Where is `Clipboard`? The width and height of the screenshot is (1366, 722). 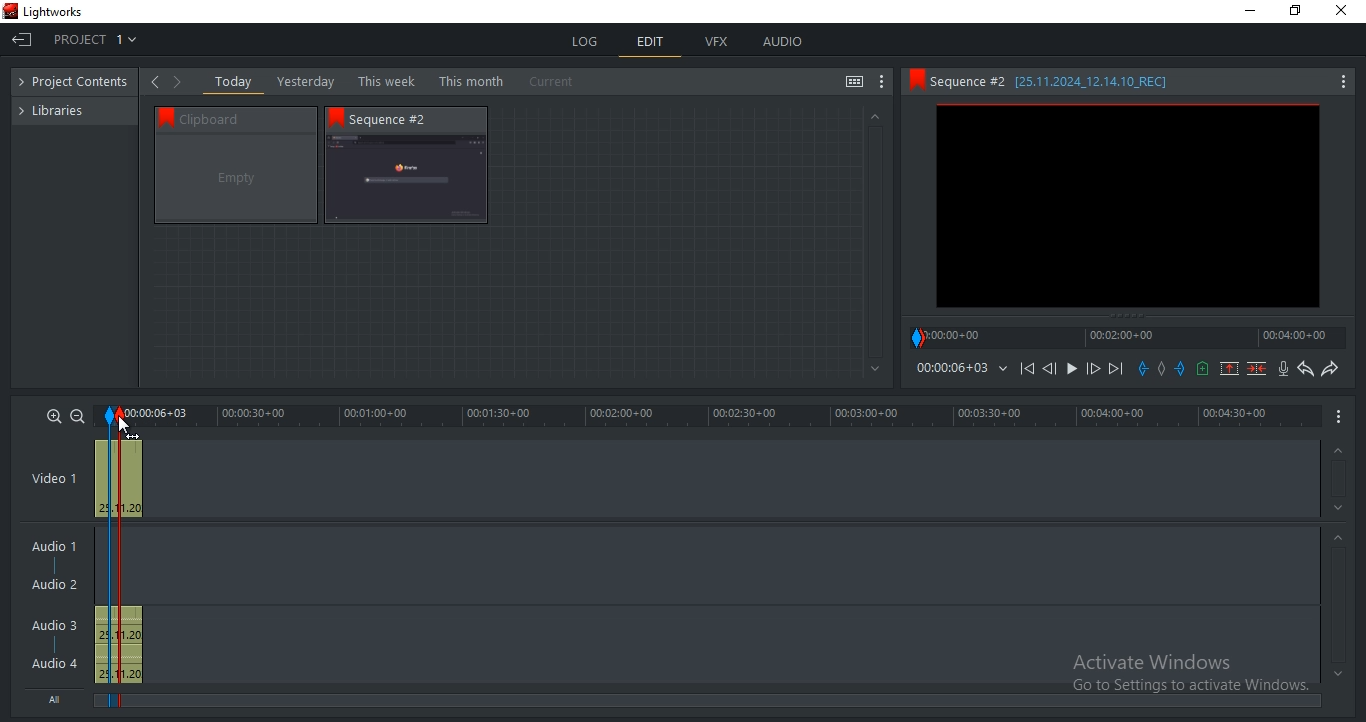 Clipboard is located at coordinates (245, 118).